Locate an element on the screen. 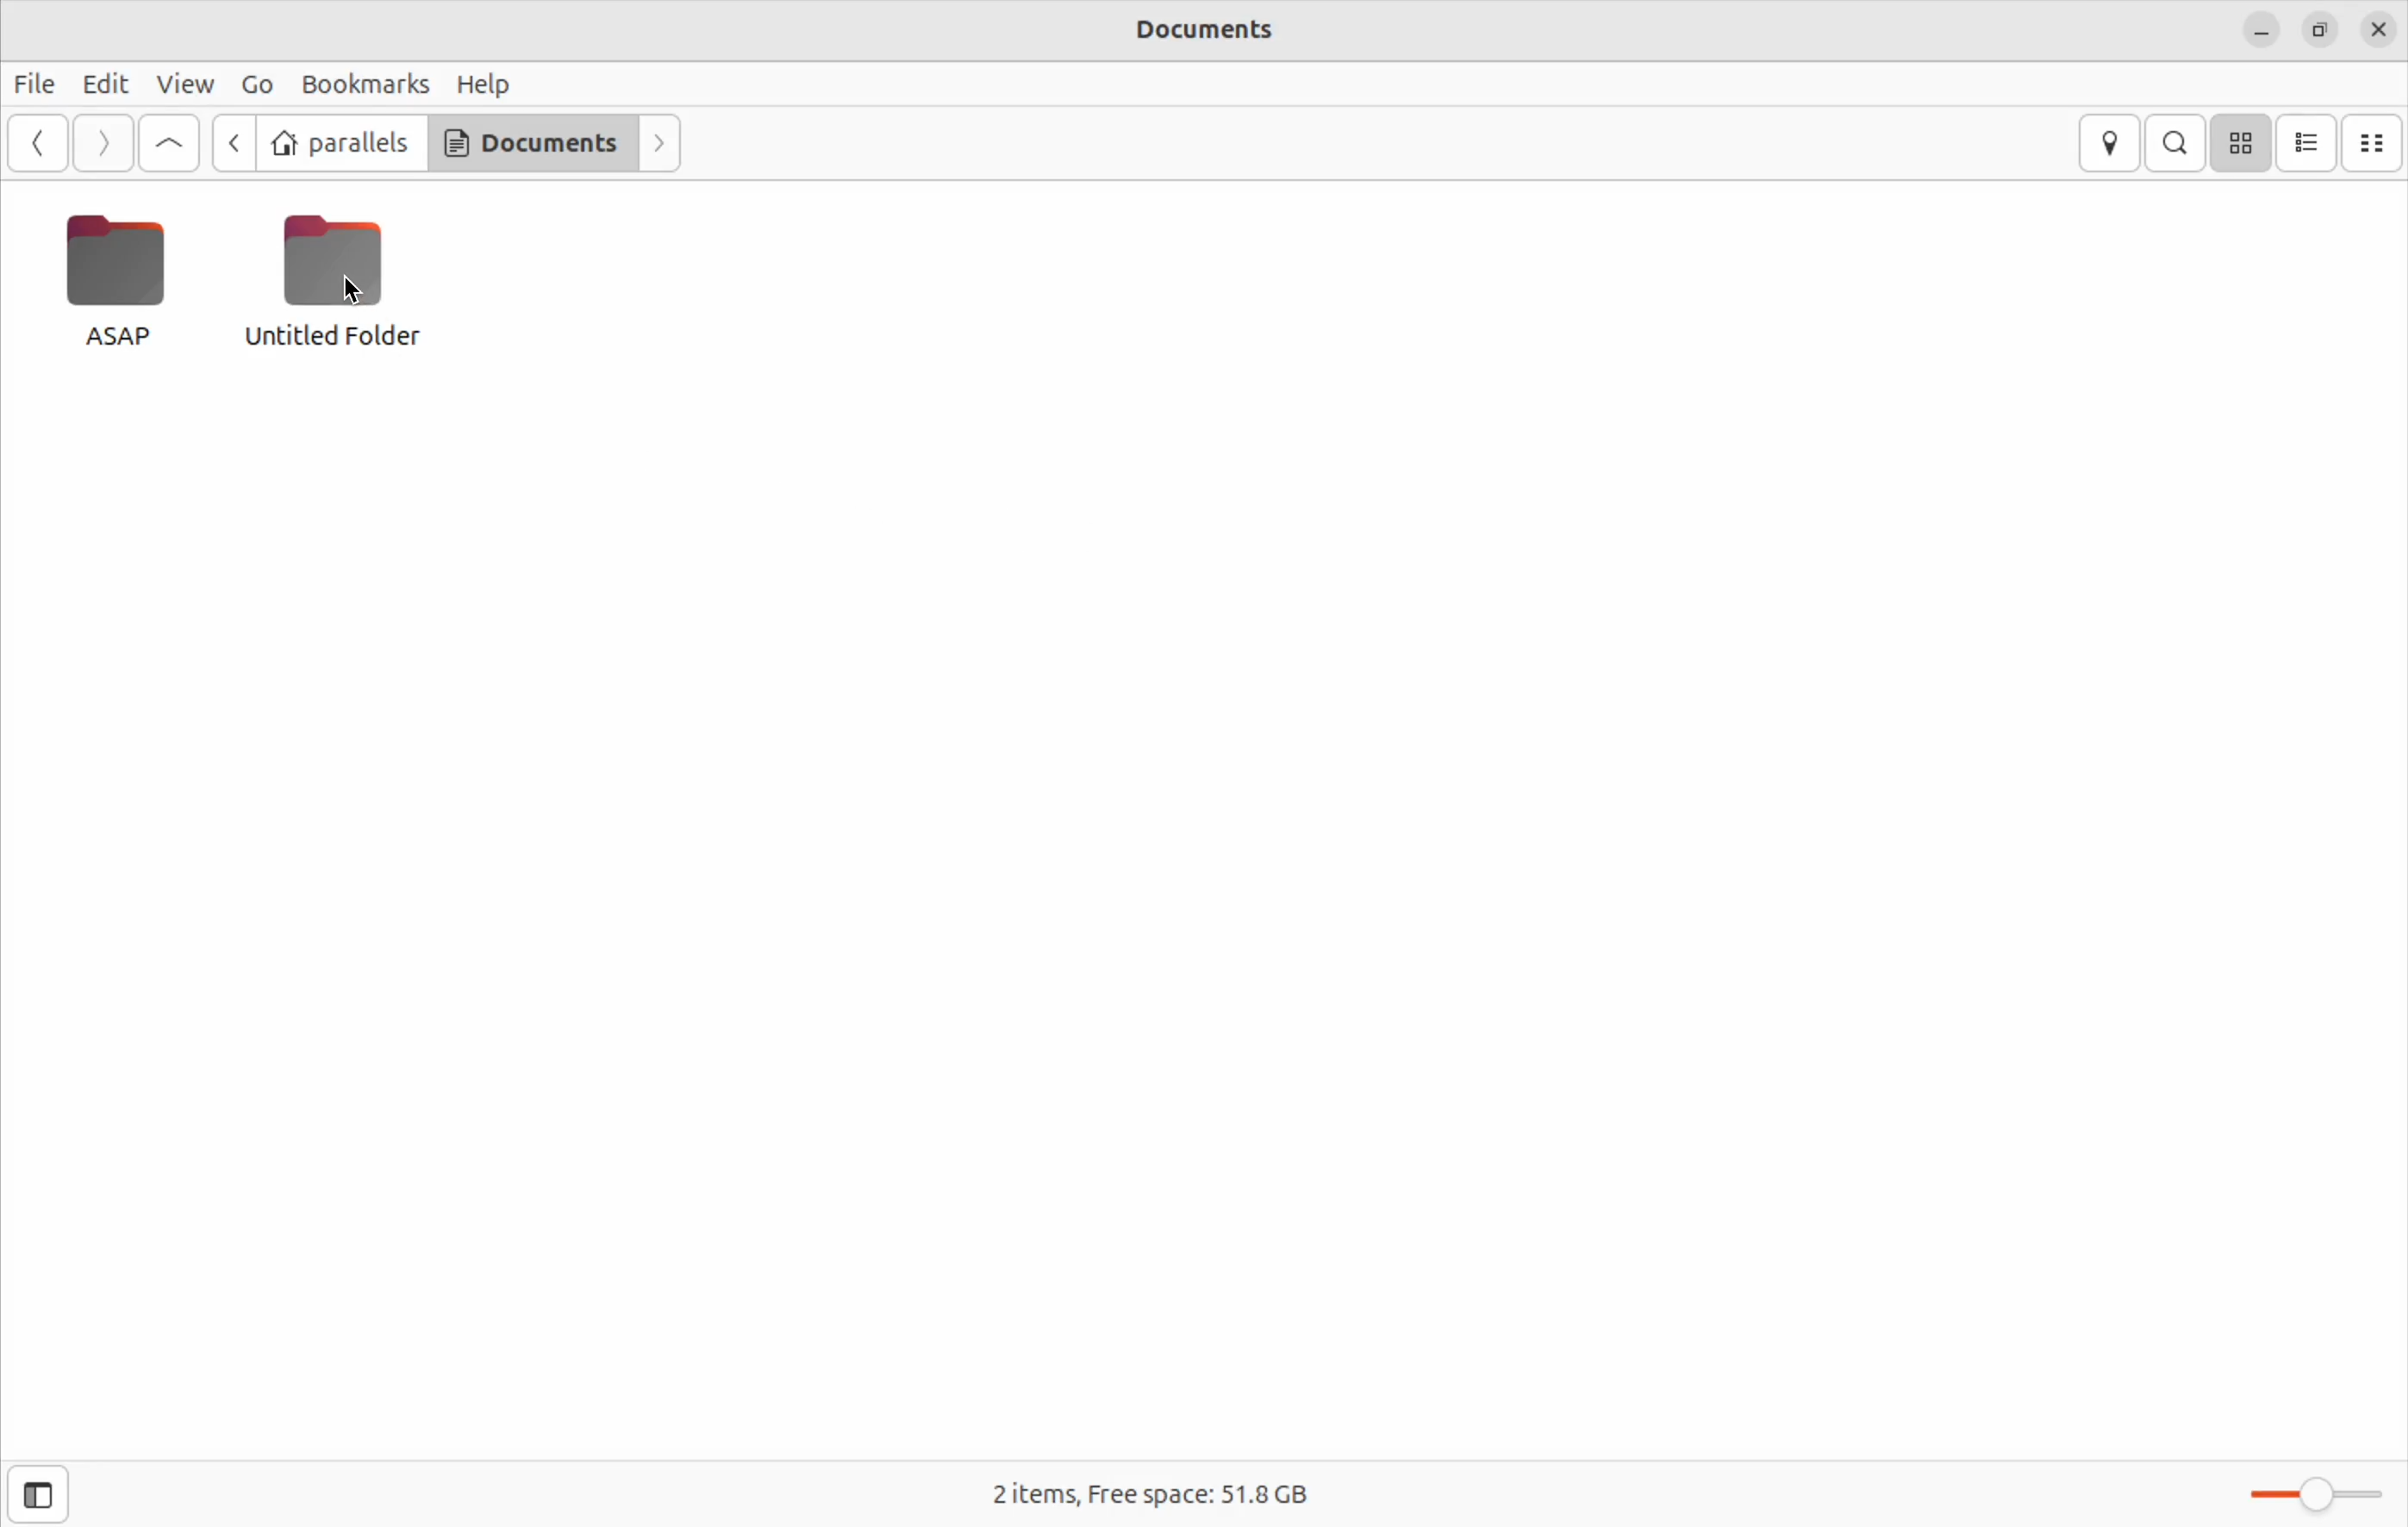 This screenshot has height=1527, width=2408. cursor is located at coordinates (353, 286).